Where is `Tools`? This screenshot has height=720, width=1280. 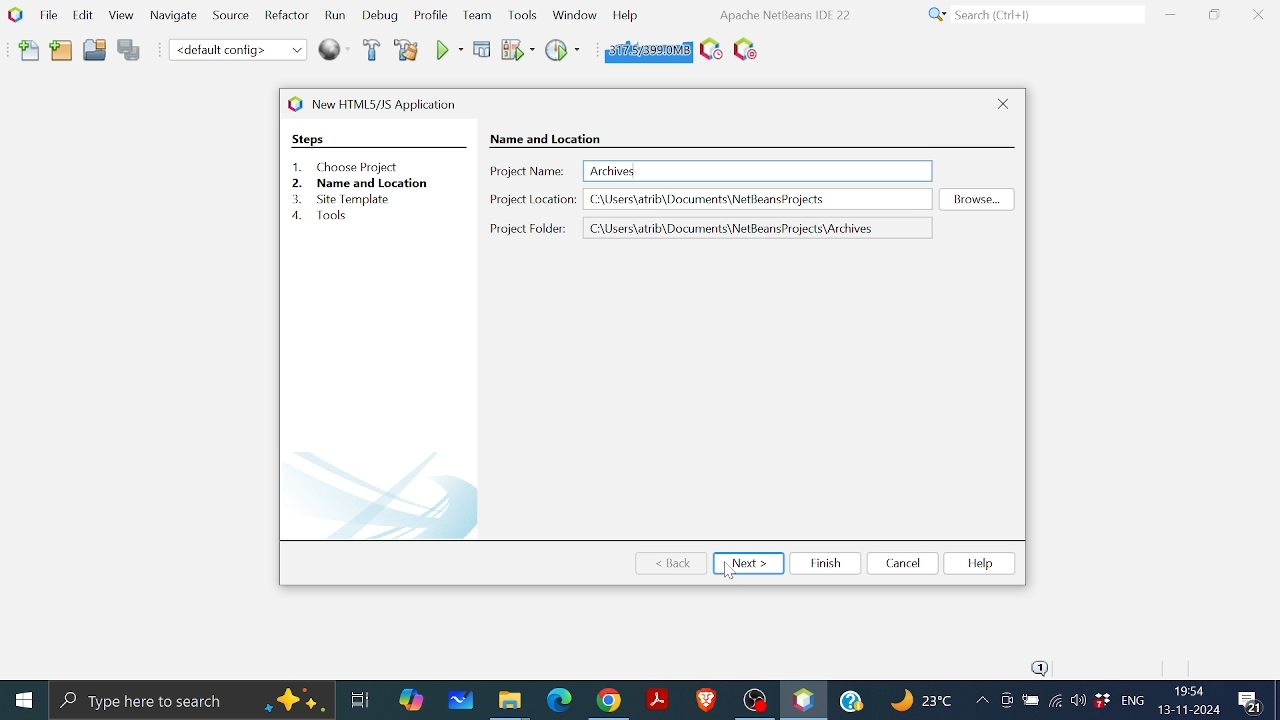 Tools is located at coordinates (524, 14).